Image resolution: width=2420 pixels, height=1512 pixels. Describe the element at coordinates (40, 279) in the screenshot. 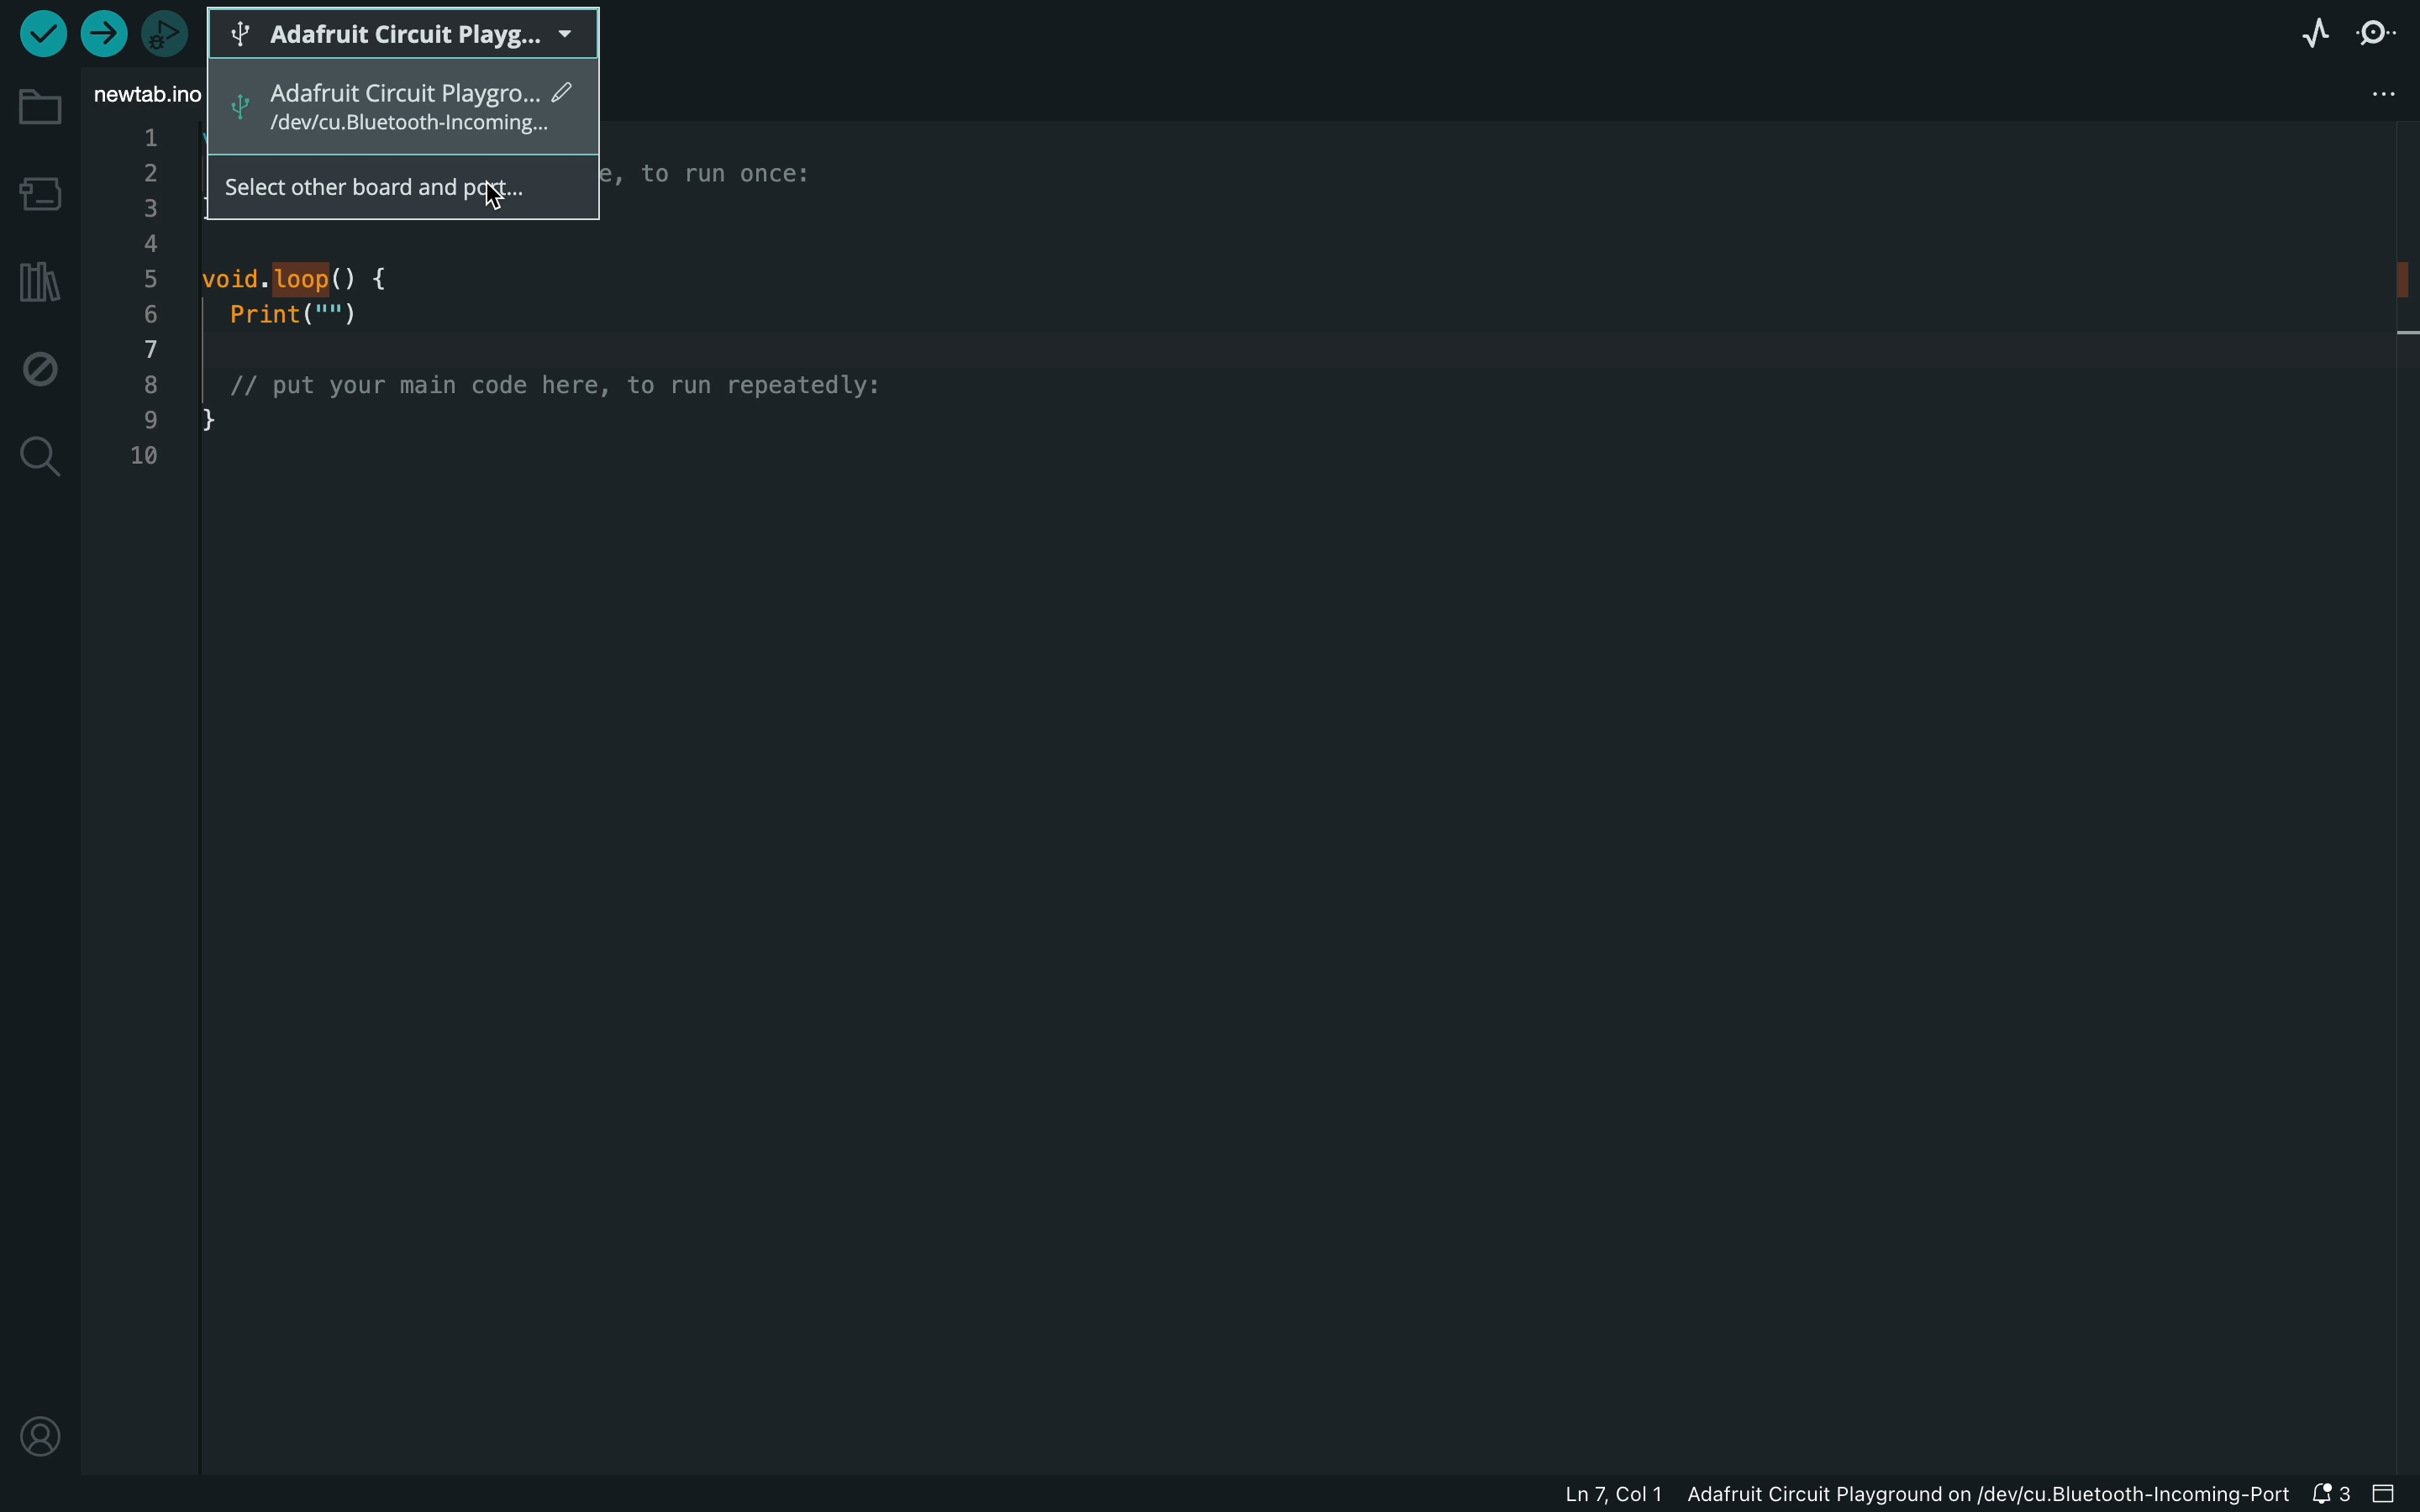

I see `library manager` at that location.